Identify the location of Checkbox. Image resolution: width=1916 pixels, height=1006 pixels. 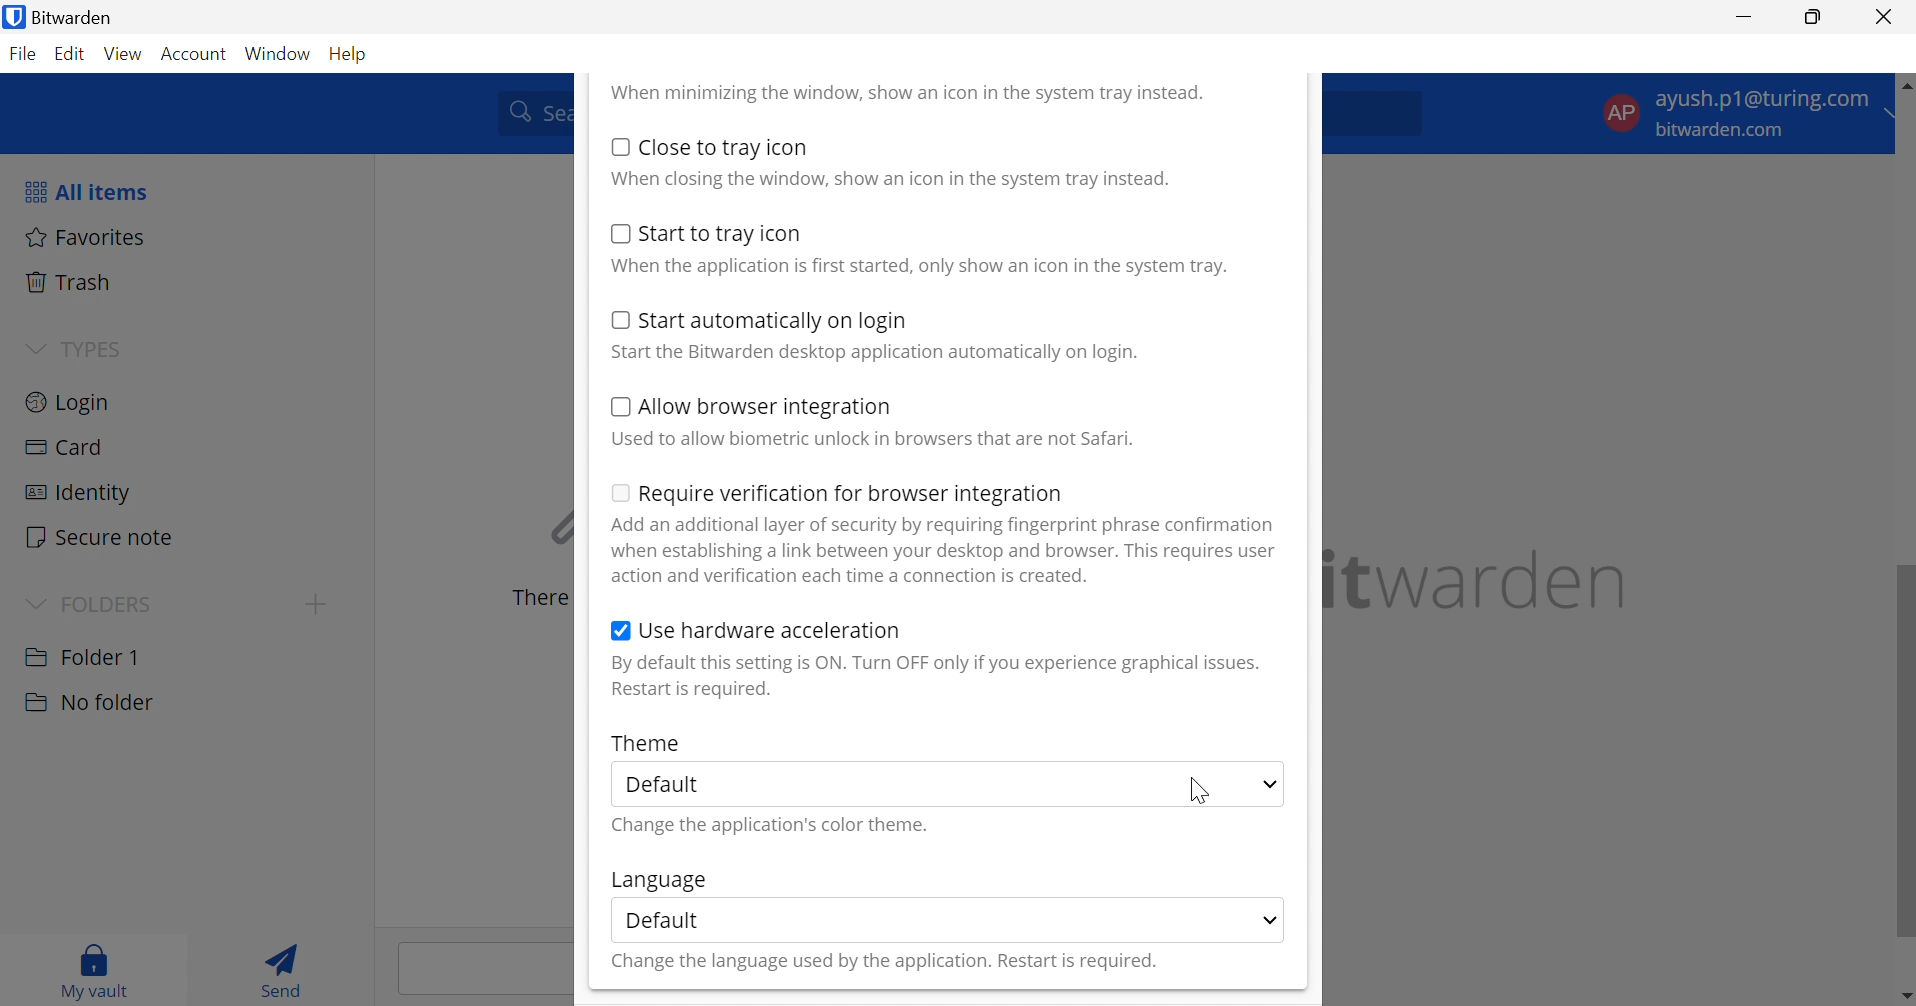
(617, 491).